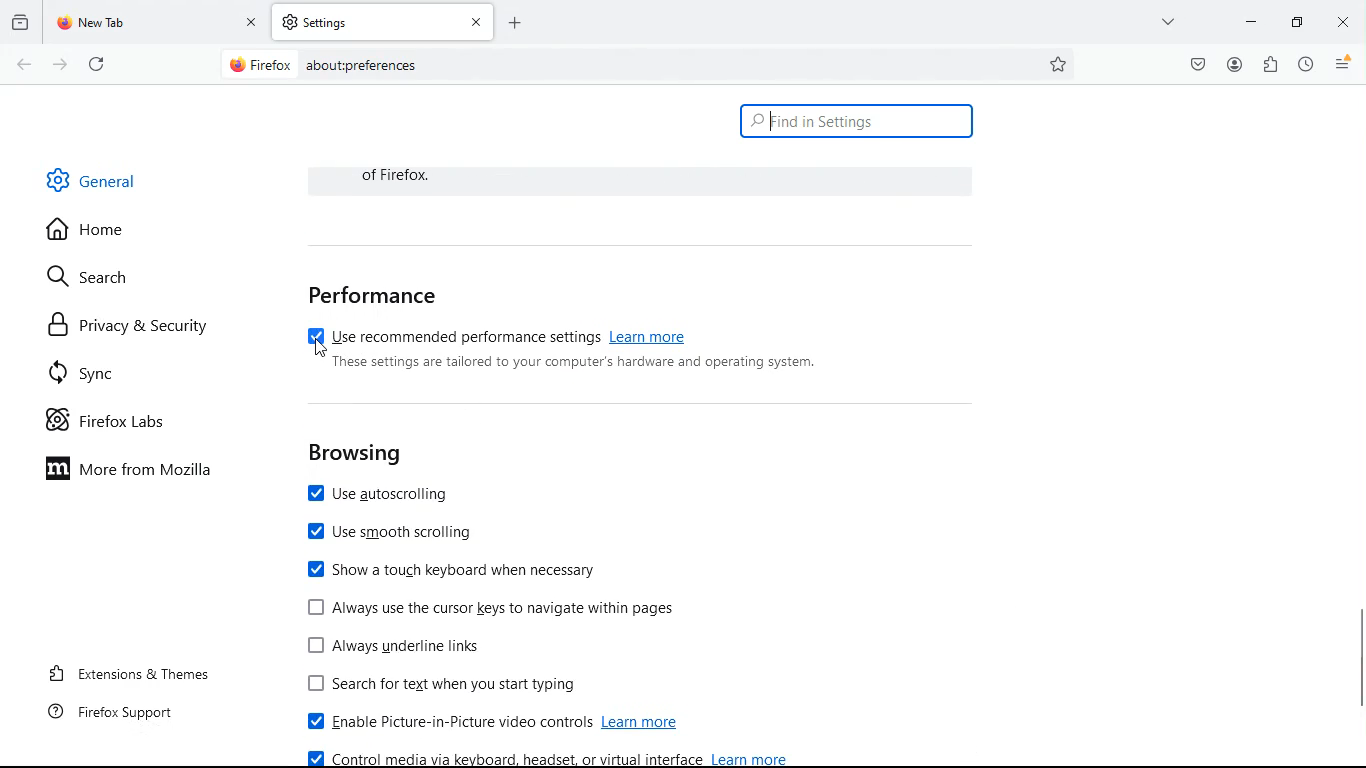 The width and height of the screenshot is (1366, 768). I want to click on browsing, so click(356, 454).